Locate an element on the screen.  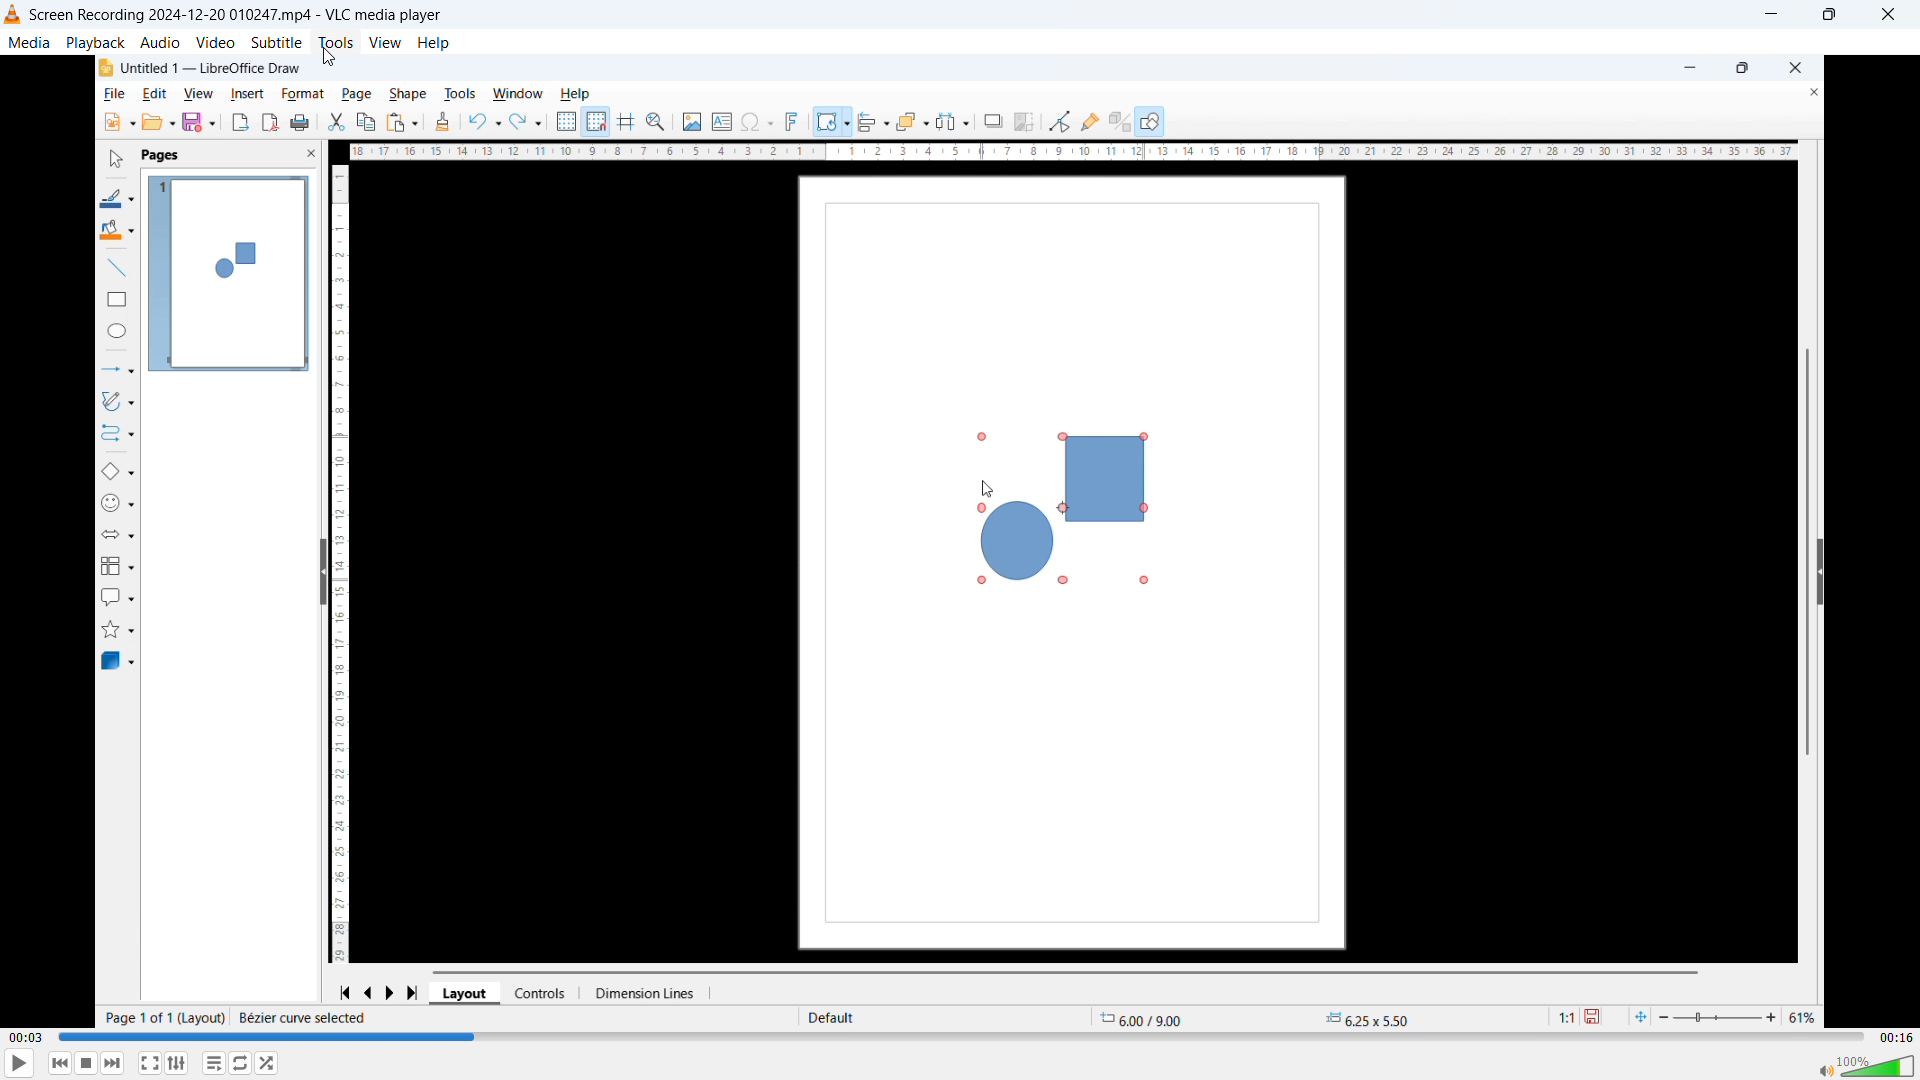
tools is located at coordinates (337, 42).